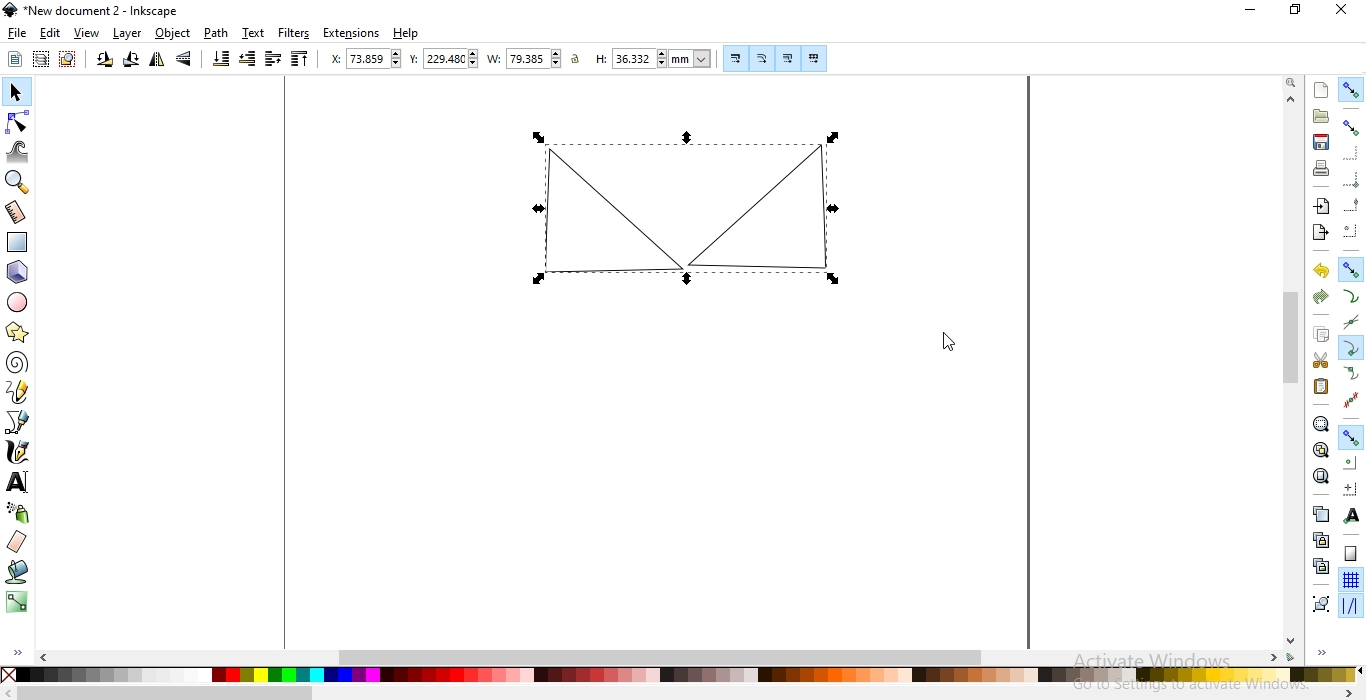 This screenshot has height=700, width=1366. What do you see at coordinates (733, 58) in the screenshot?
I see `scale stroke width by same proportion` at bounding box center [733, 58].